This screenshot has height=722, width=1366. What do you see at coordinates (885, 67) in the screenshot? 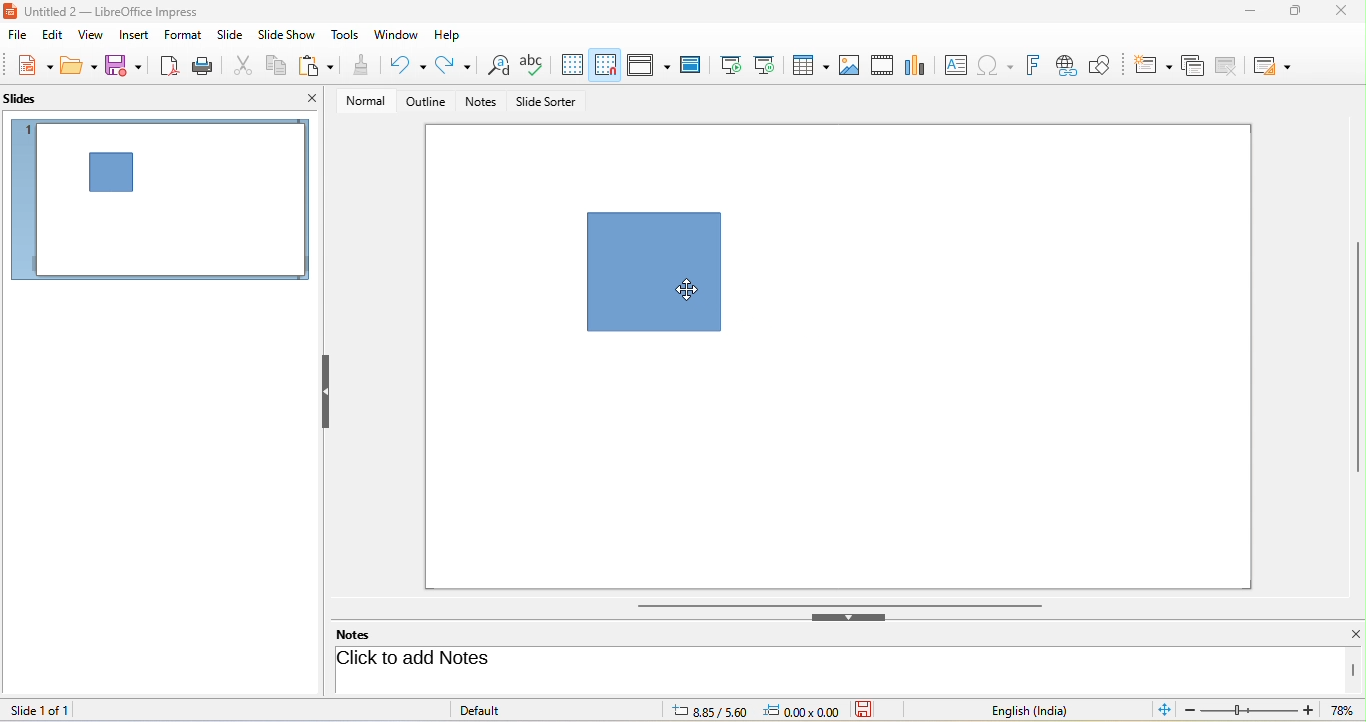
I see `audio or video` at bounding box center [885, 67].